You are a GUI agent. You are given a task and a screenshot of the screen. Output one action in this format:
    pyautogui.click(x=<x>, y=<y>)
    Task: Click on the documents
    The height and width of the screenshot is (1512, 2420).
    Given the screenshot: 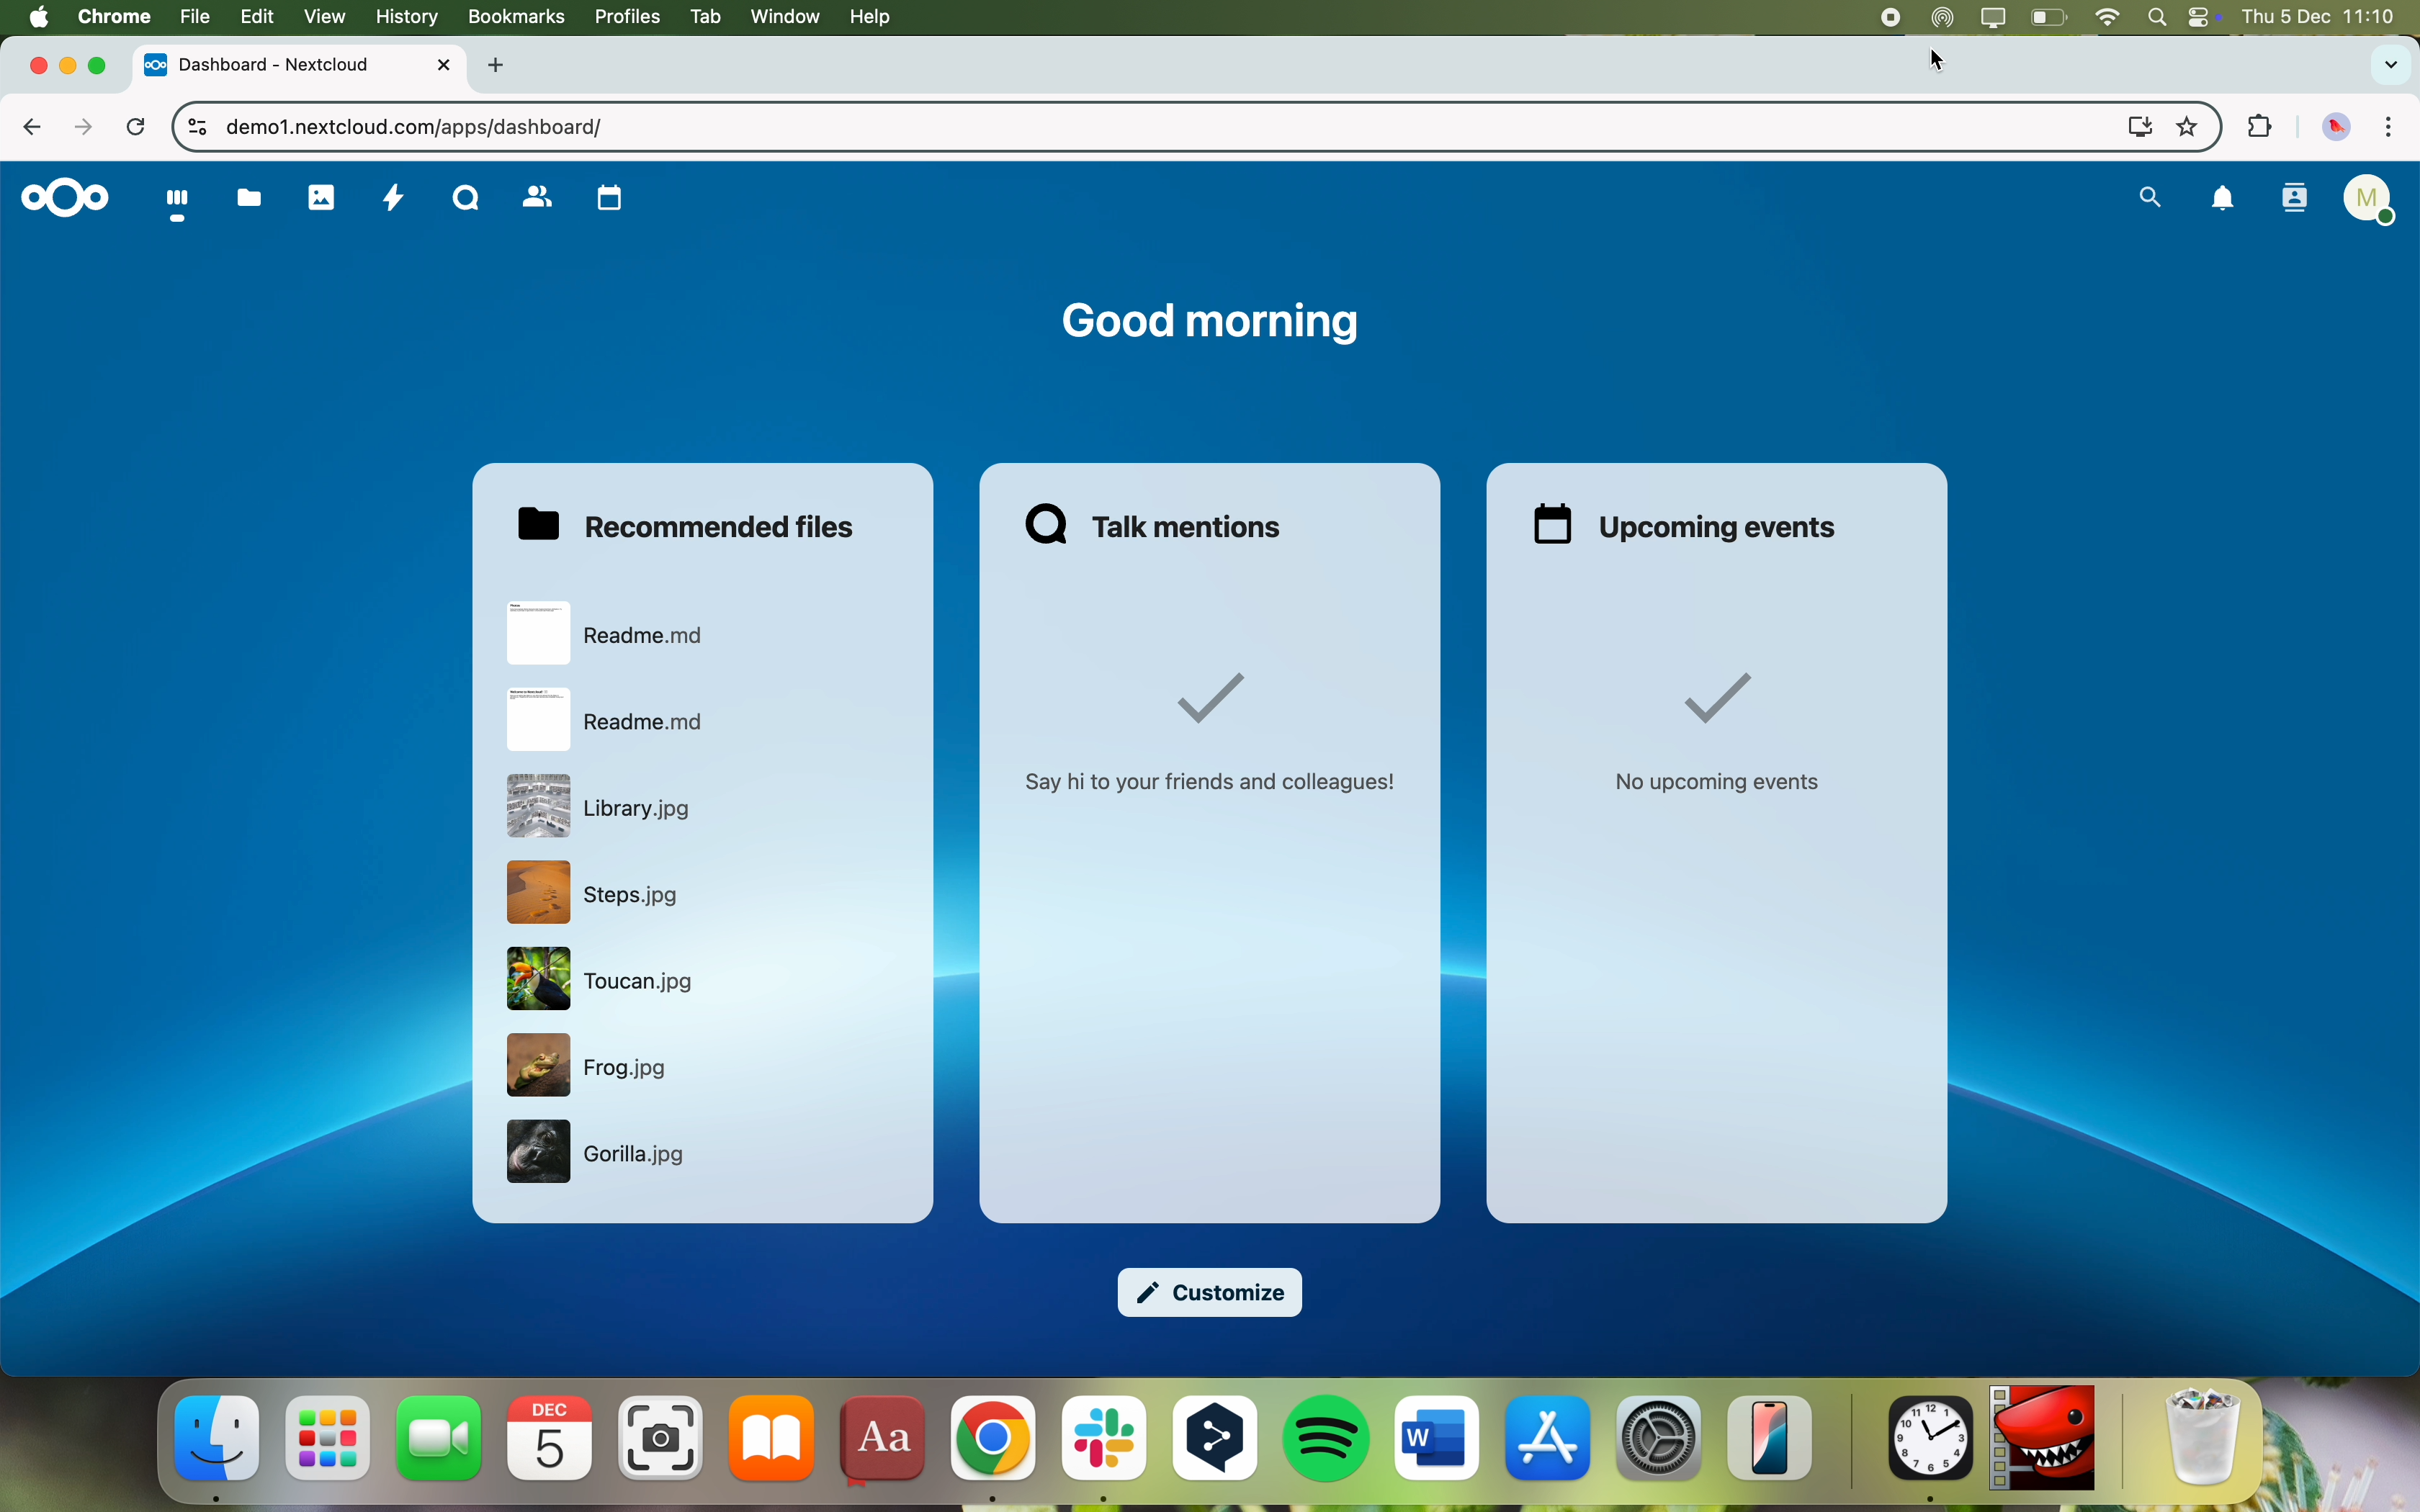 What is the action you would take?
    pyautogui.click(x=248, y=198)
    